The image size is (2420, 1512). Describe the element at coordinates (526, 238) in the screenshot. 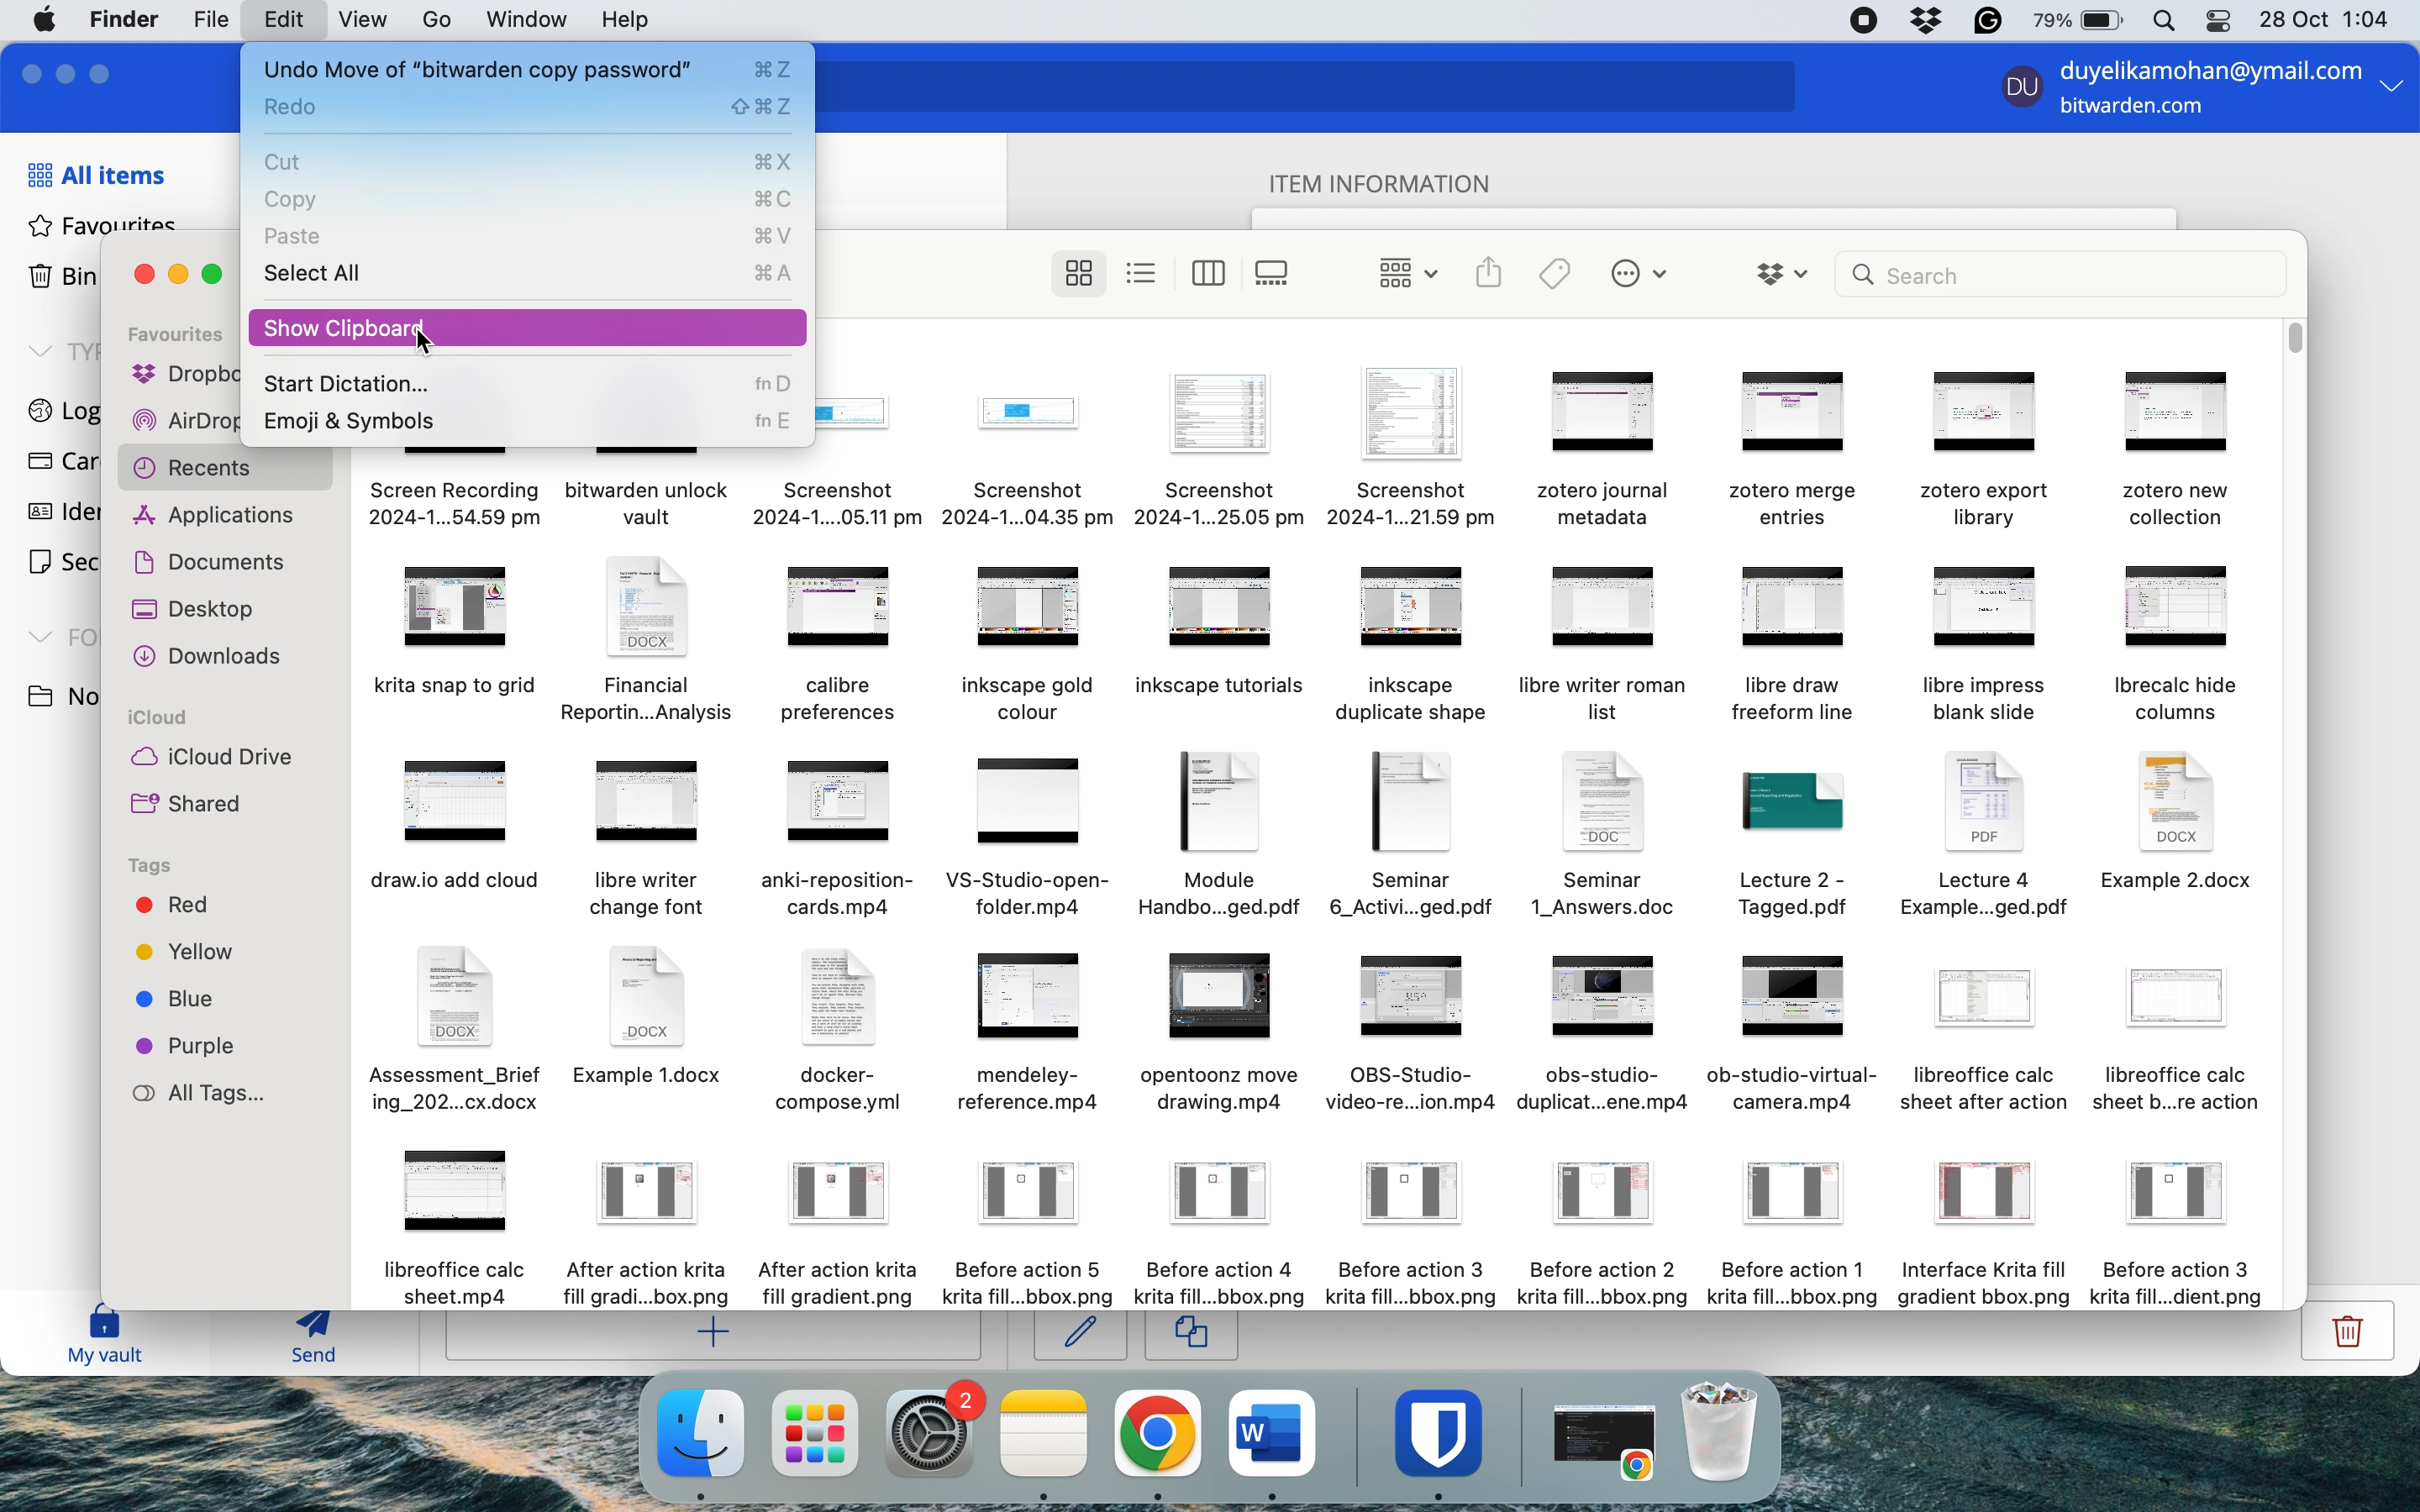

I see `paste` at that location.